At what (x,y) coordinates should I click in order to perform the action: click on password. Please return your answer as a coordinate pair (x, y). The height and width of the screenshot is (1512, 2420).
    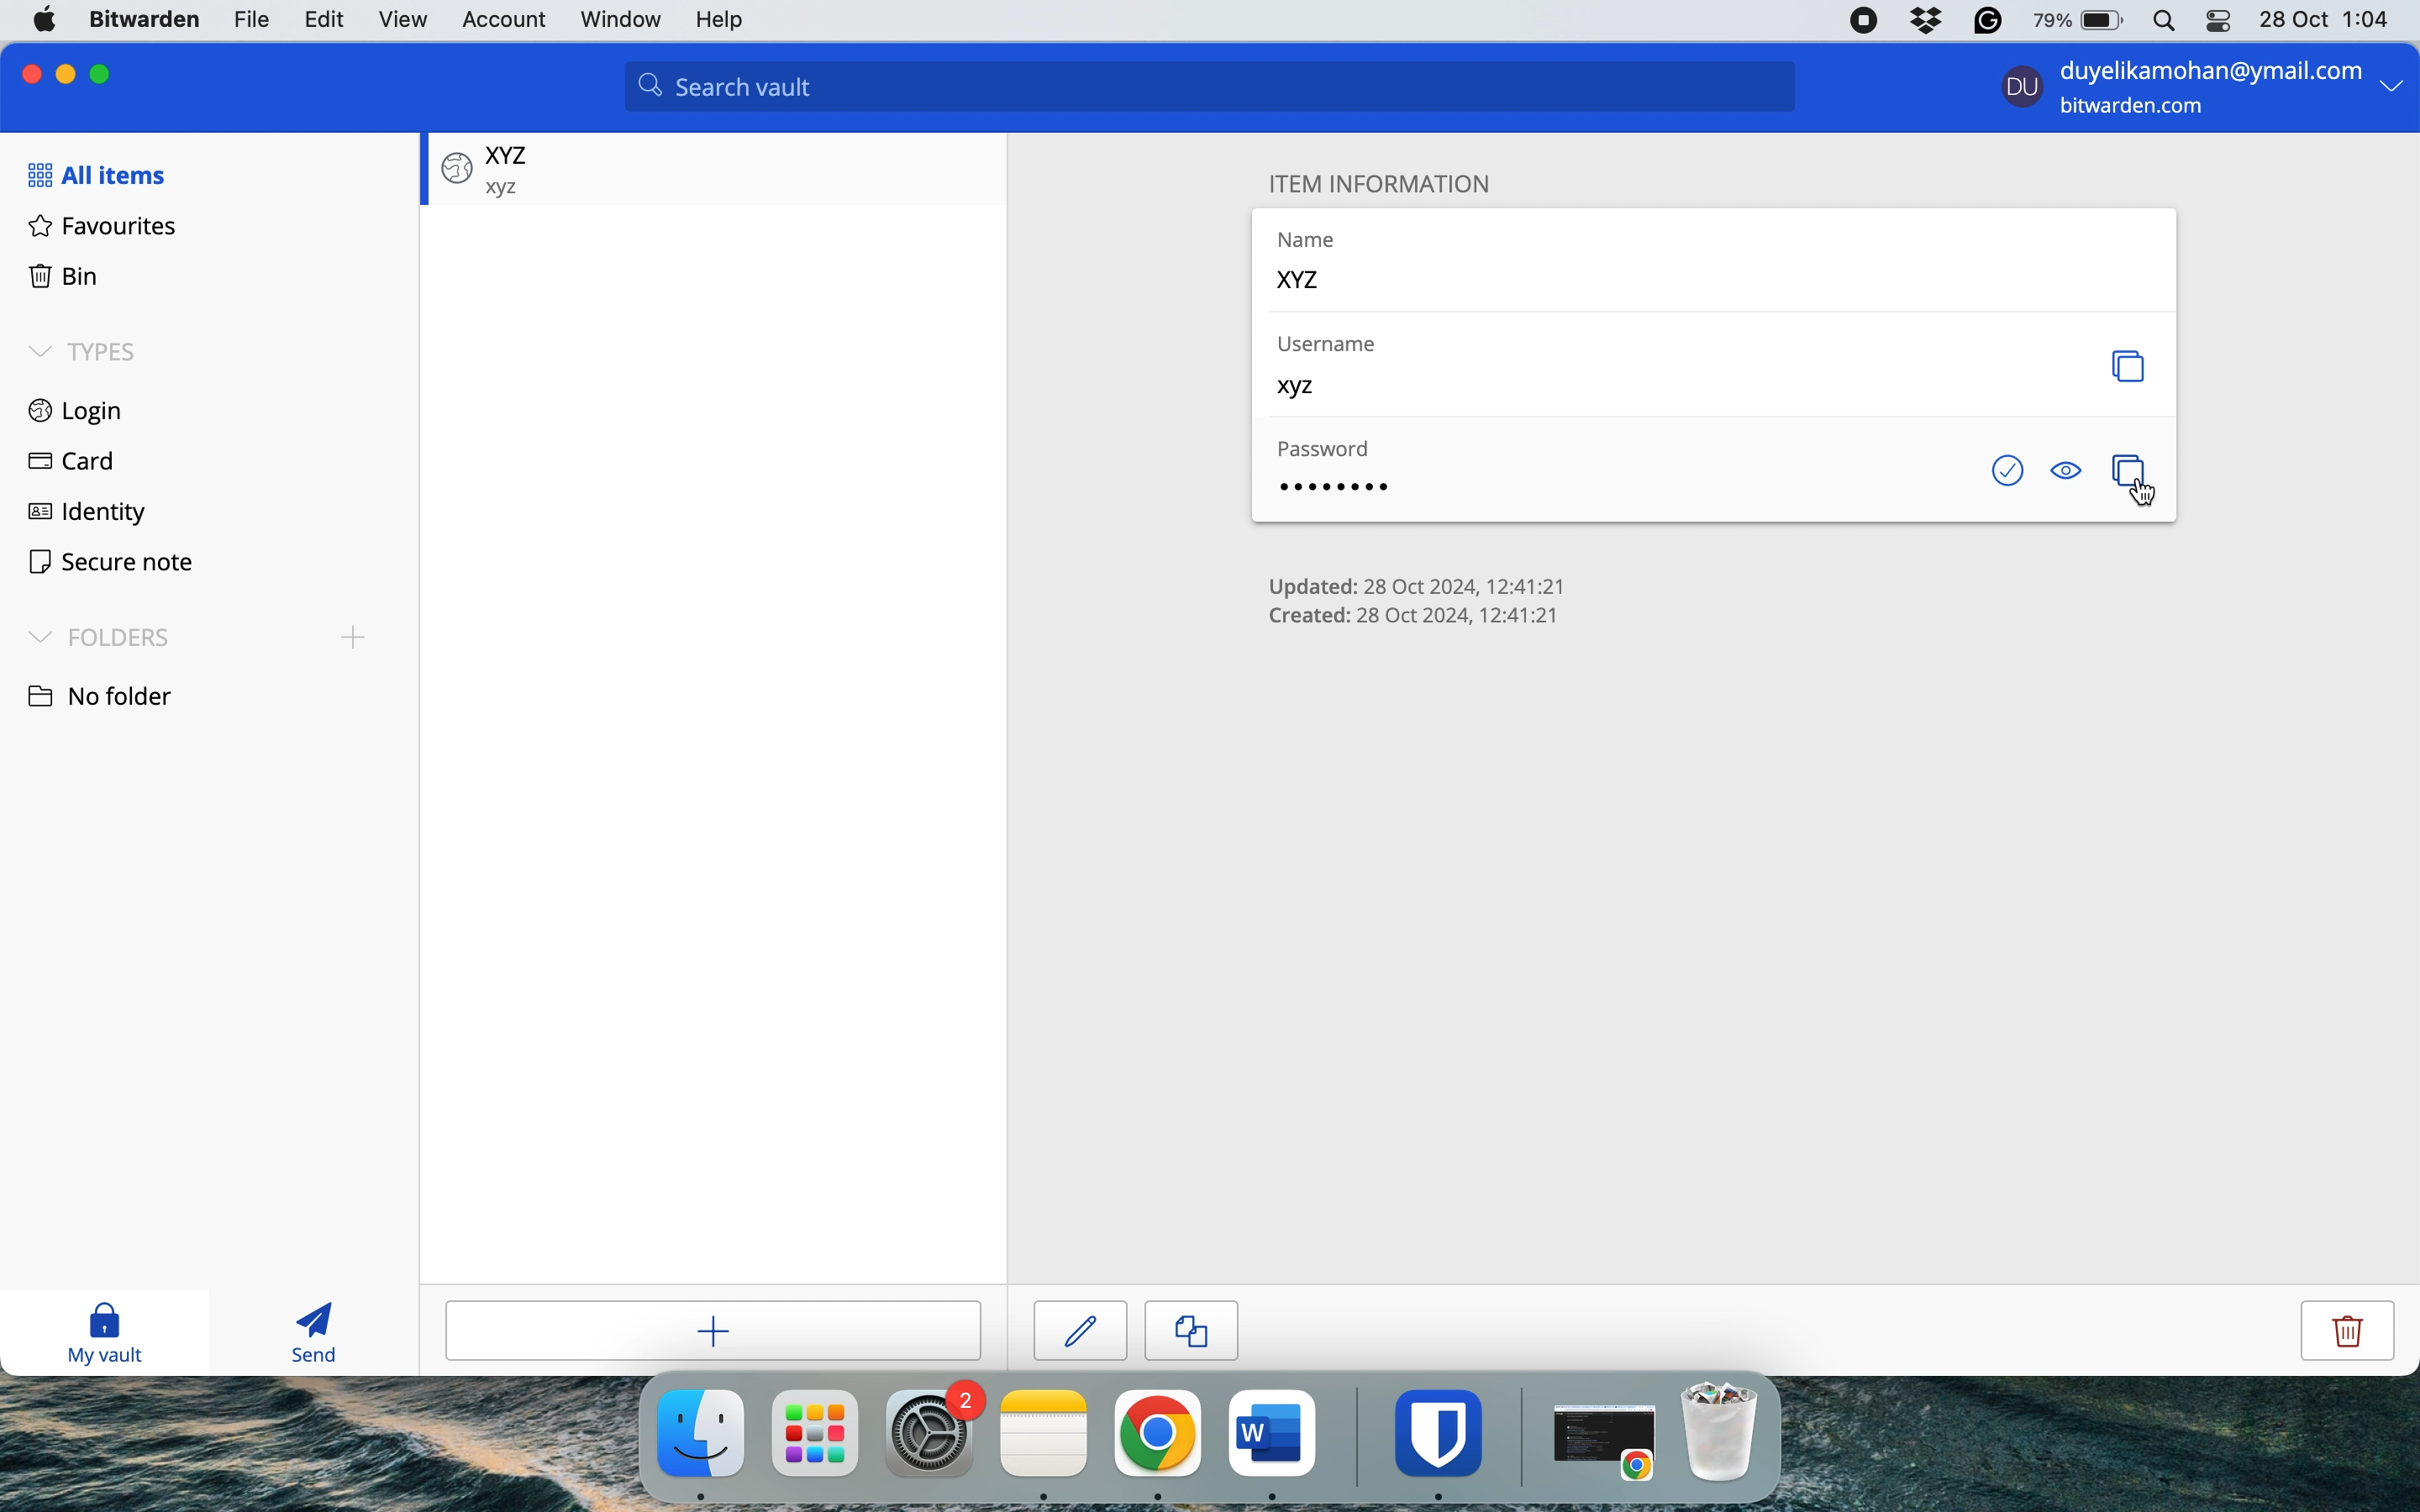
    Looking at the image, I should click on (1334, 472).